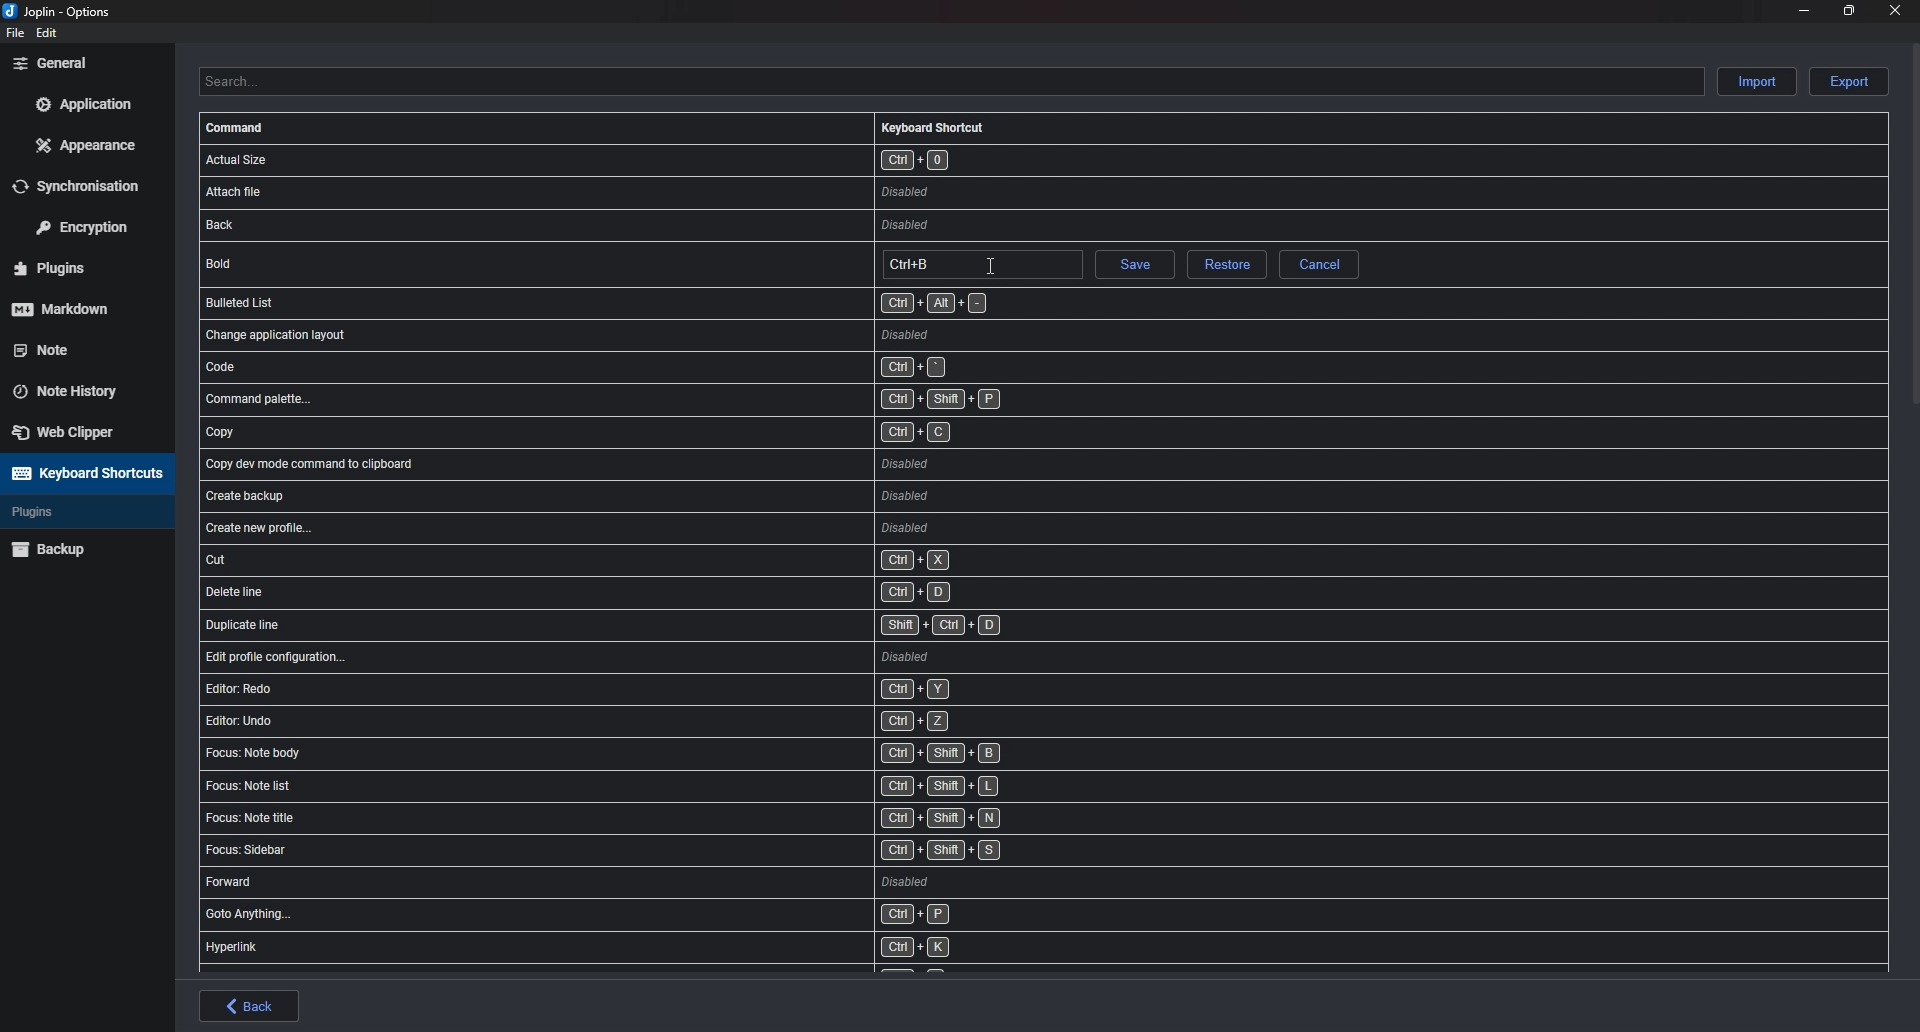  What do you see at coordinates (82, 62) in the screenshot?
I see `General` at bounding box center [82, 62].